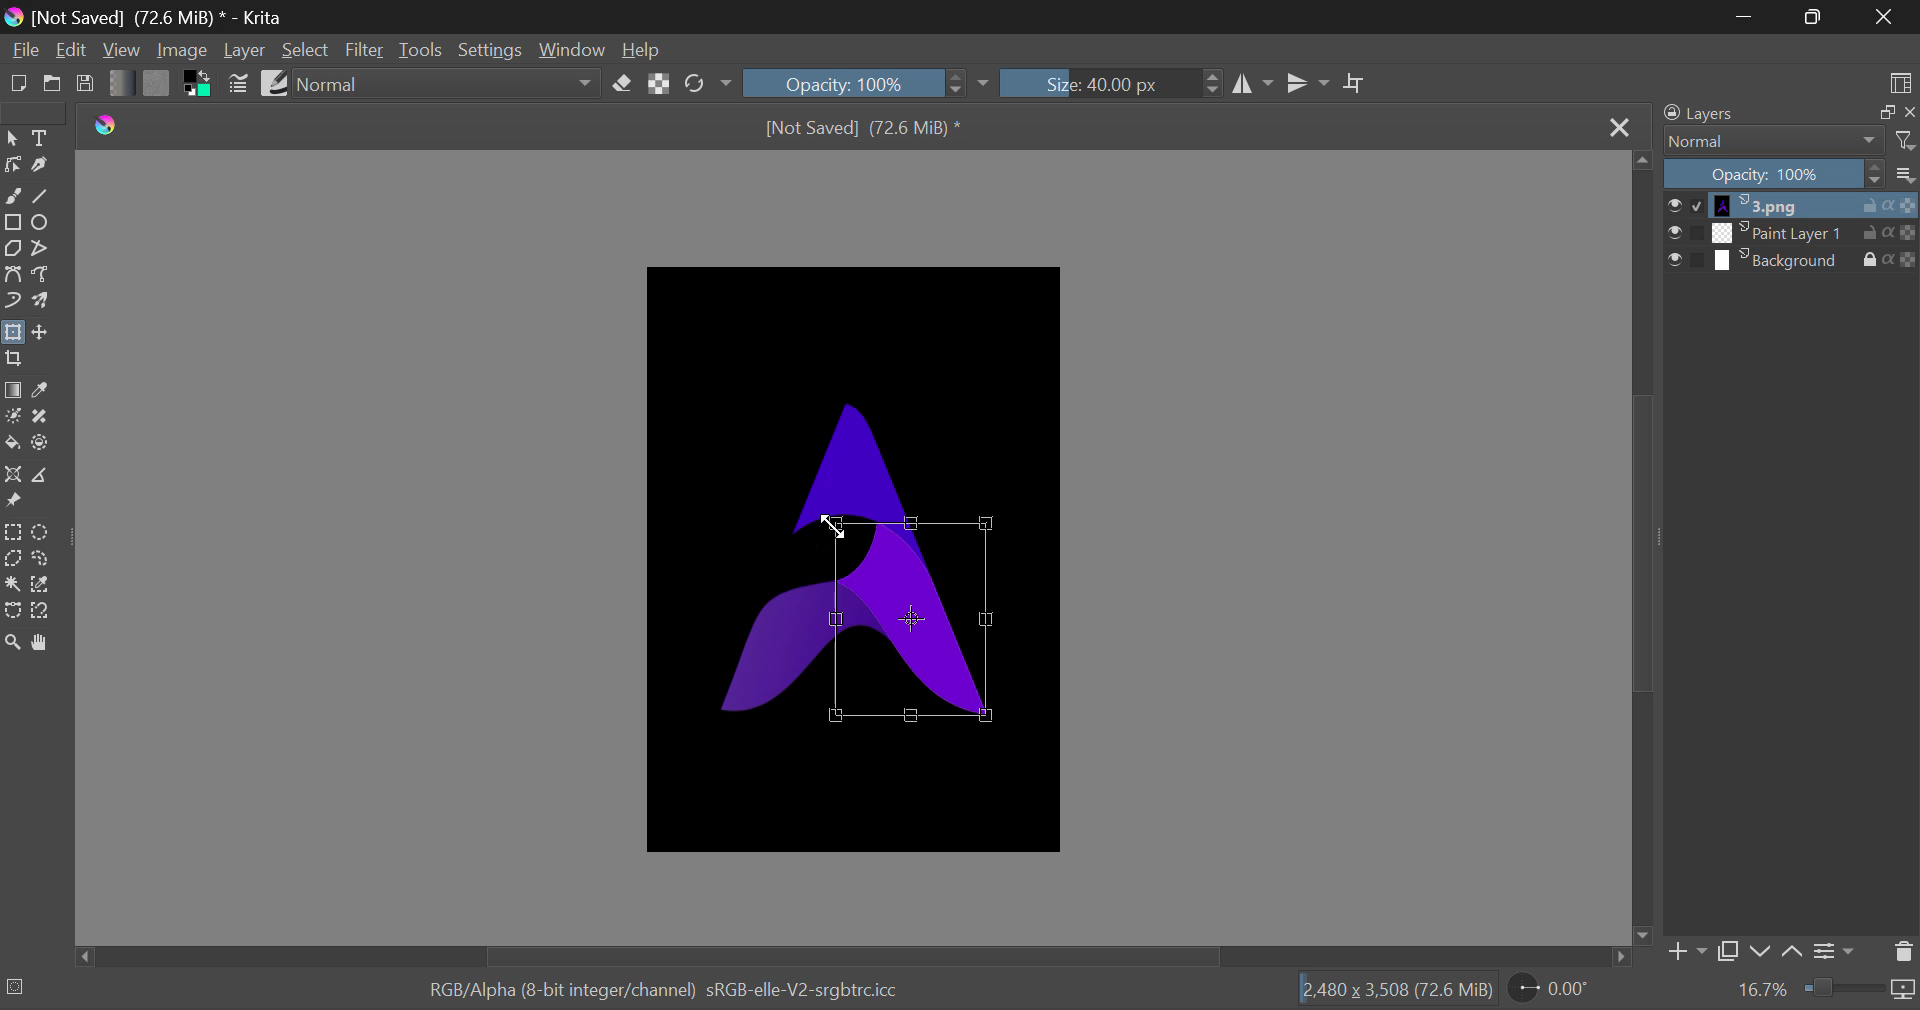 Image resolution: width=1920 pixels, height=1010 pixels. Describe the element at coordinates (640, 49) in the screenshot. I see `Help` at that location.